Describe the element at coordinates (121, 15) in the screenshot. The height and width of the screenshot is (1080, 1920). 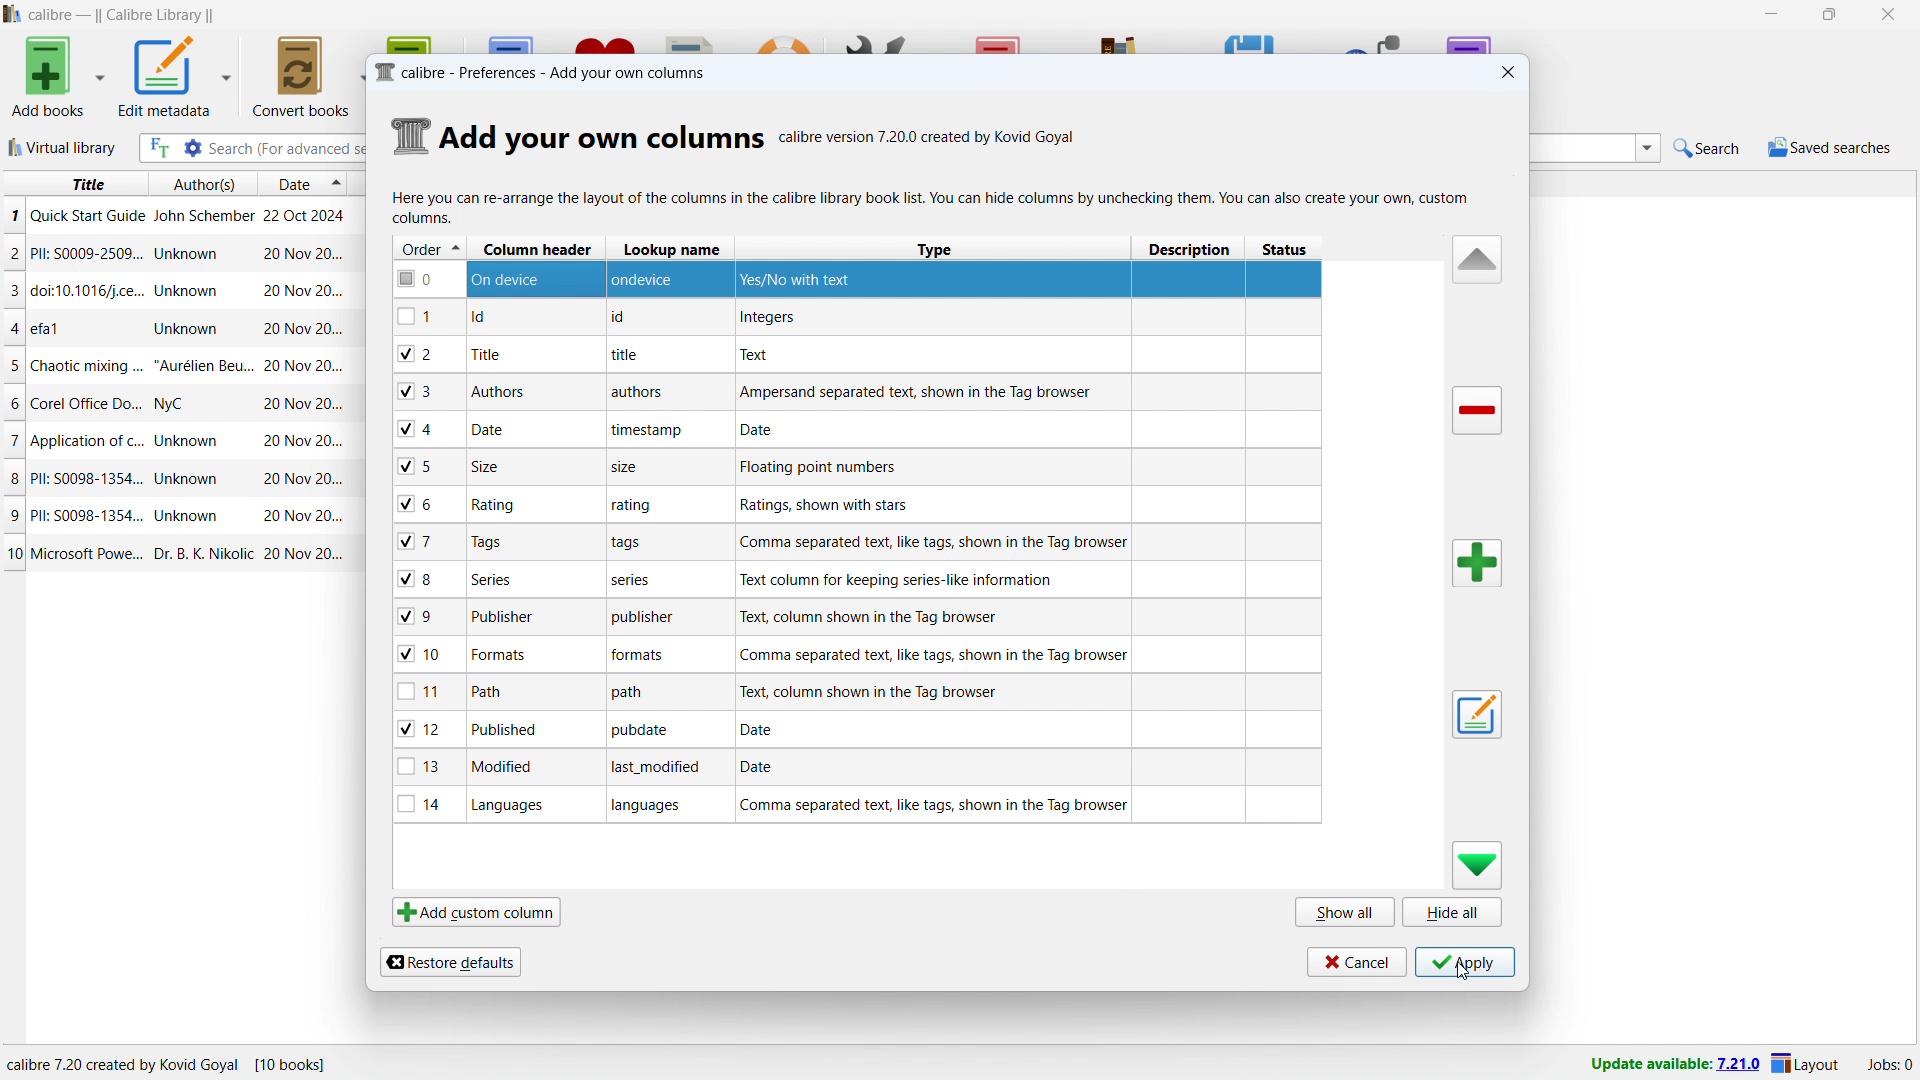
I see `title` at that location.